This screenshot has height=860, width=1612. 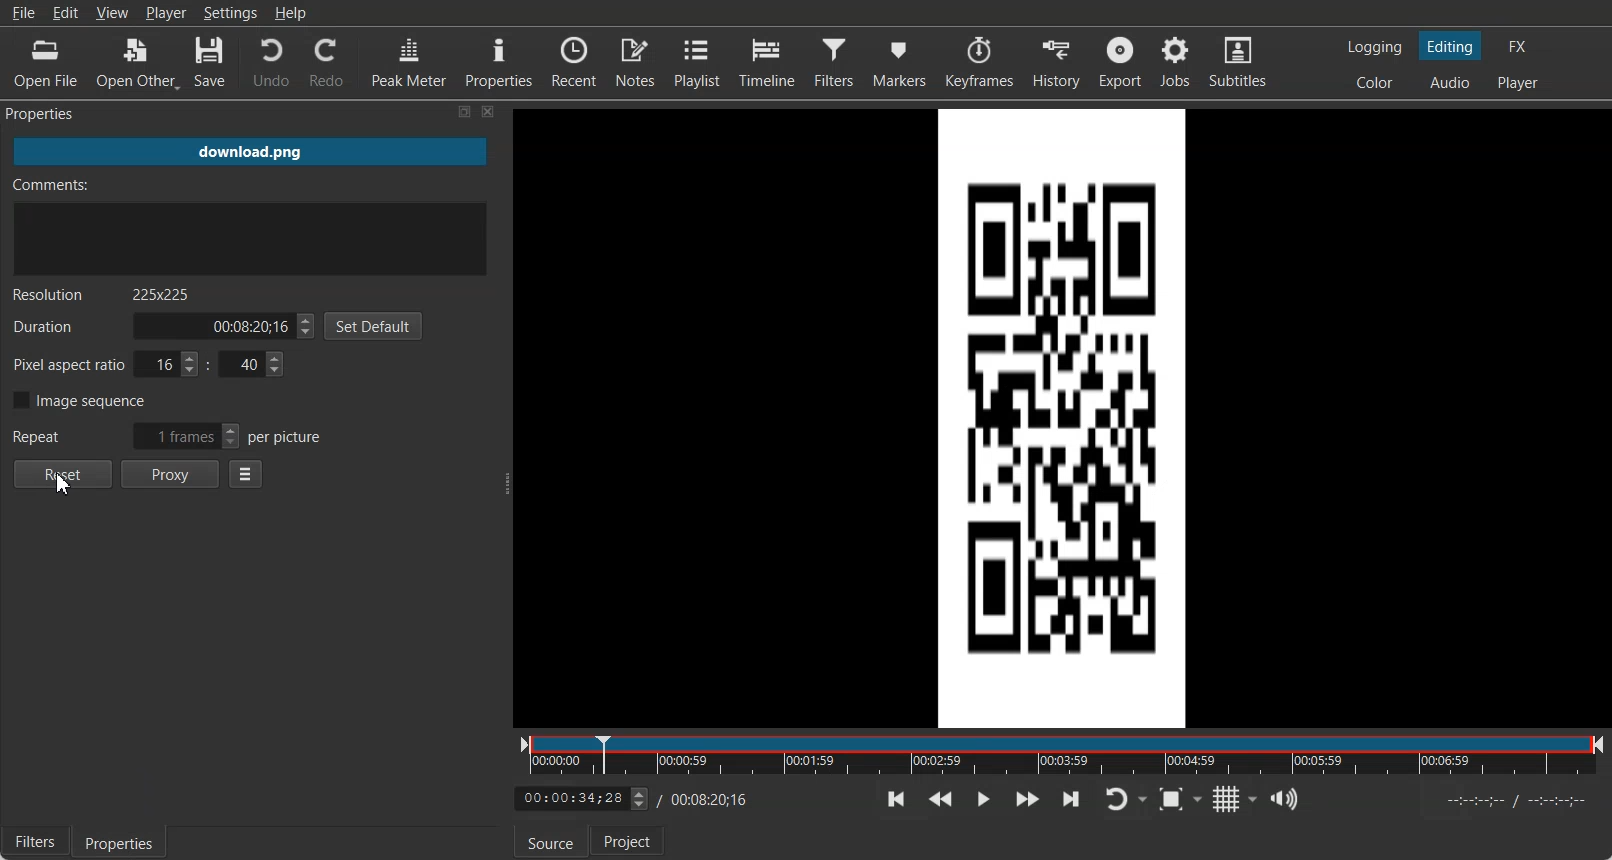 What do you see at coordinates (835, 62) in the screenshot?
I see `Filters` at bounding box center [835, 62].